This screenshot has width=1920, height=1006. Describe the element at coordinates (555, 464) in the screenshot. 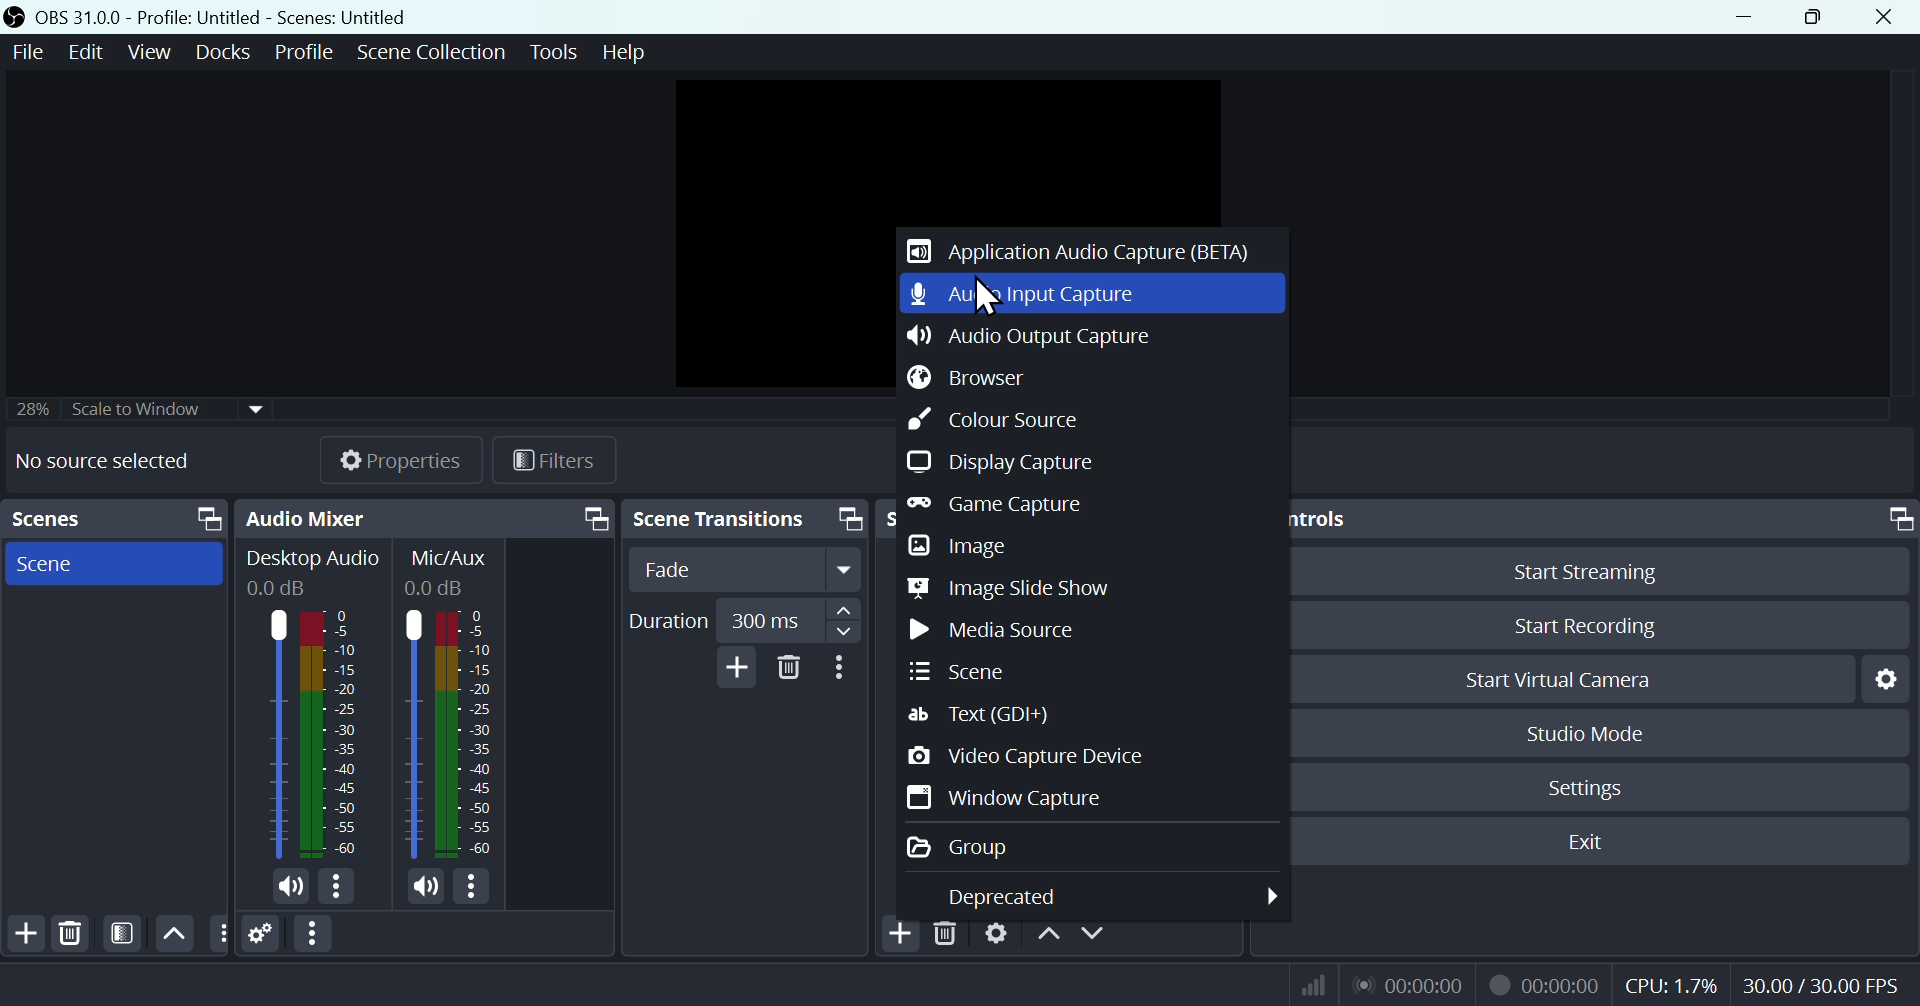

I see `Filtres` at that location.